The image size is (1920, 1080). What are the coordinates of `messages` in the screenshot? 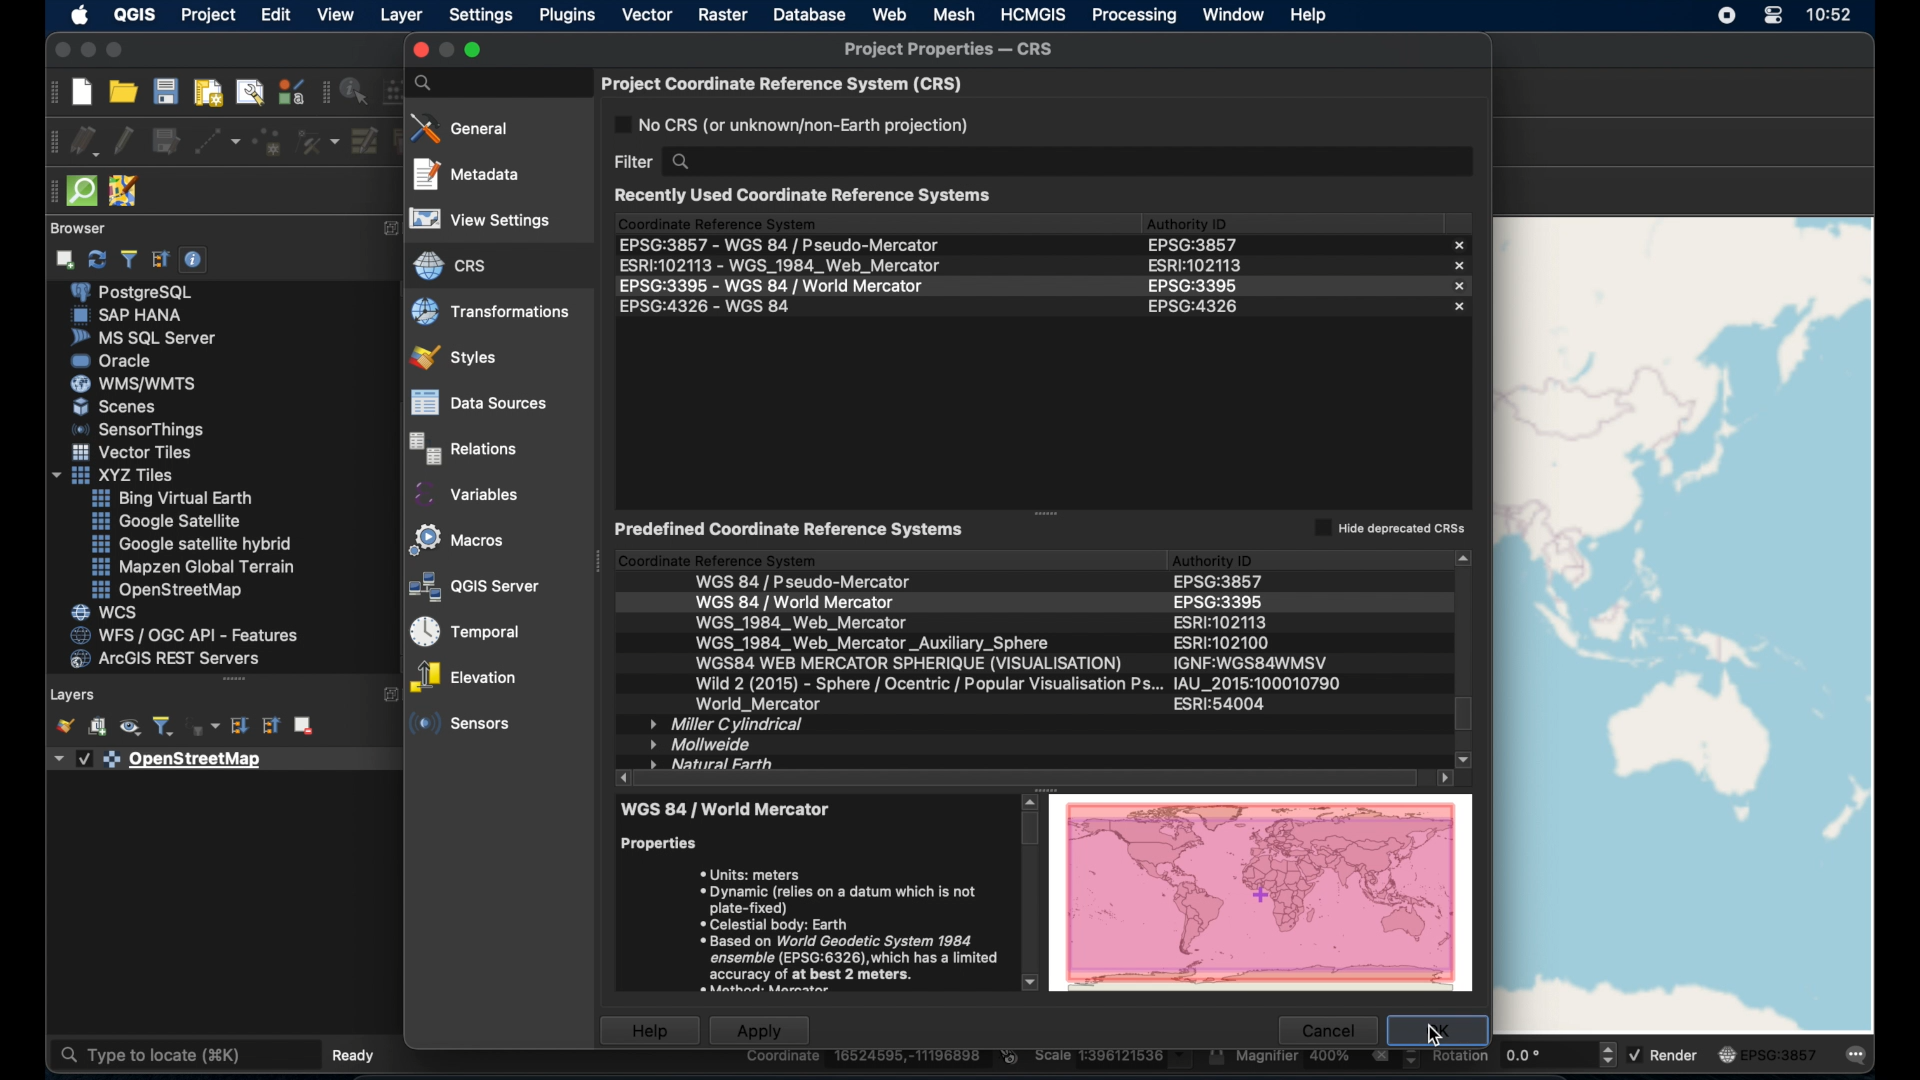 It's located at (1861, 1056).